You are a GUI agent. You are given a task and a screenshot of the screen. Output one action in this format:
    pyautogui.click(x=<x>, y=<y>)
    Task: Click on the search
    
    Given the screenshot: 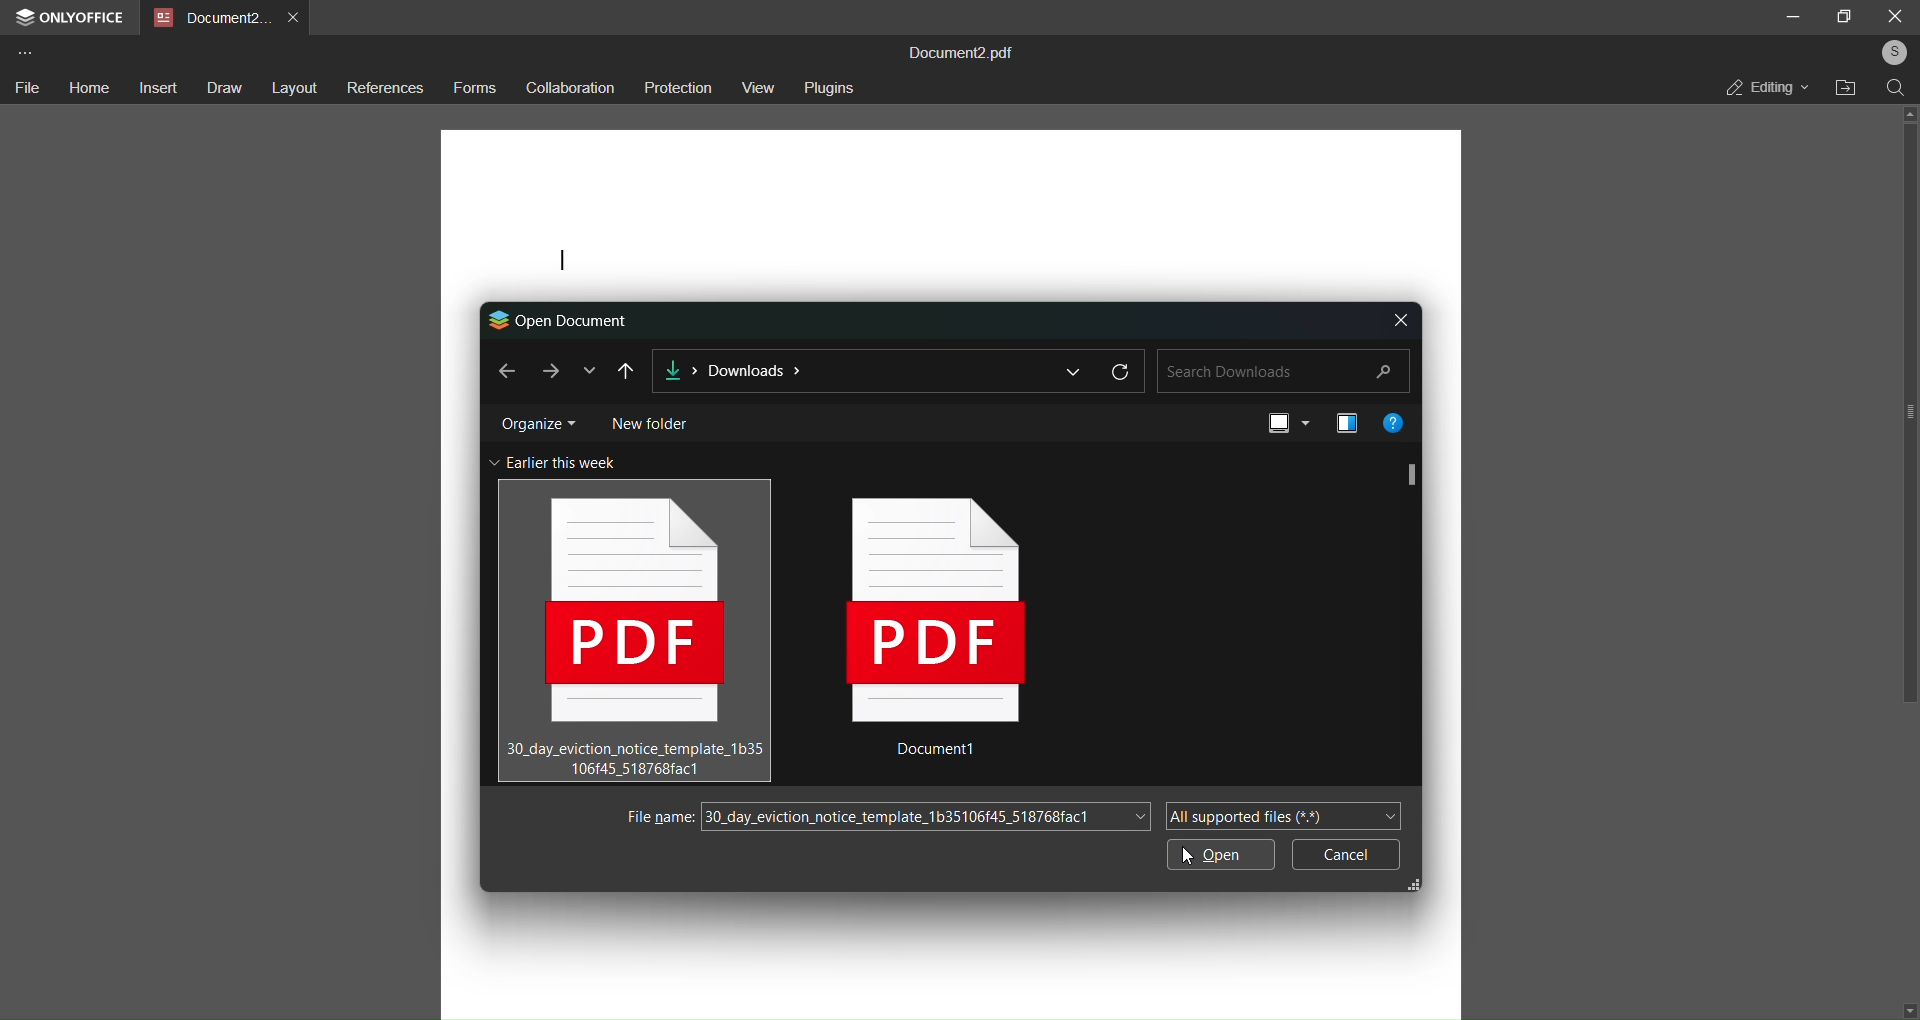 What is the action you would take?
    pyautogui.click(x=1283, y=370)
    